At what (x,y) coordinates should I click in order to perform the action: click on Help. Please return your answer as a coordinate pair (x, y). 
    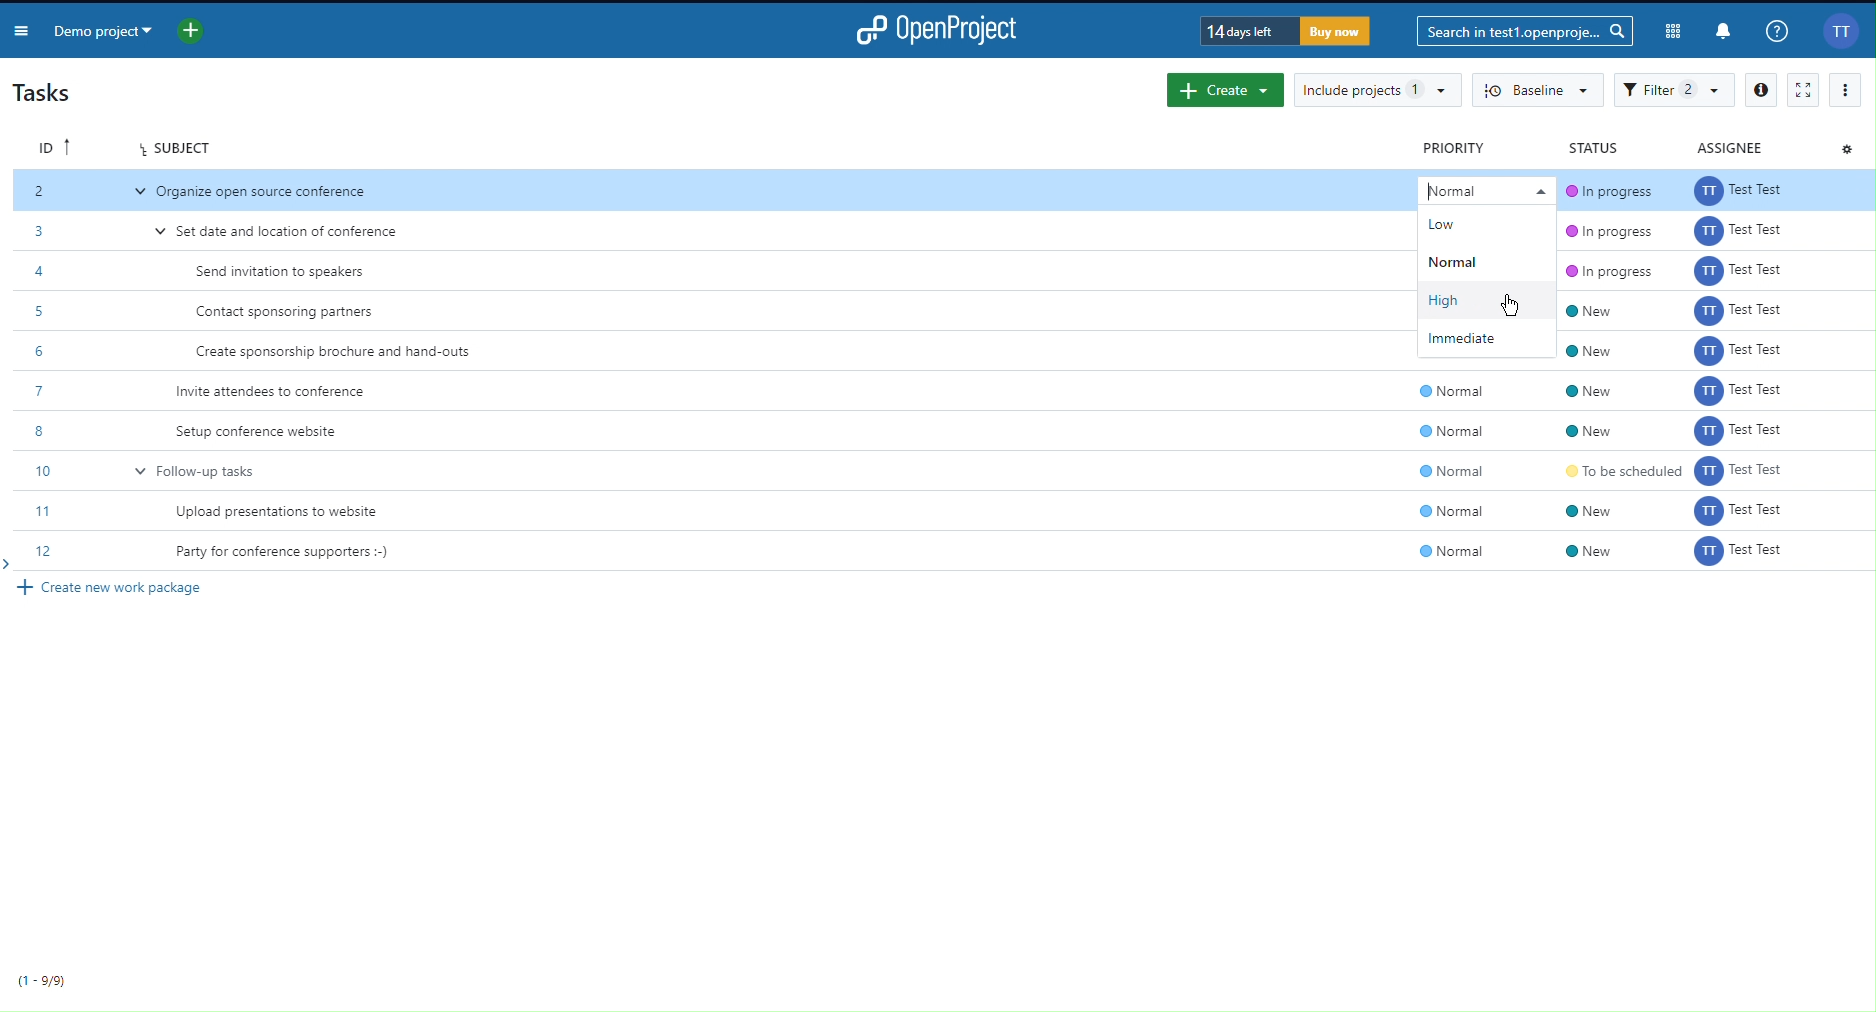
    Looking at the image, I should click on (1777, 31).